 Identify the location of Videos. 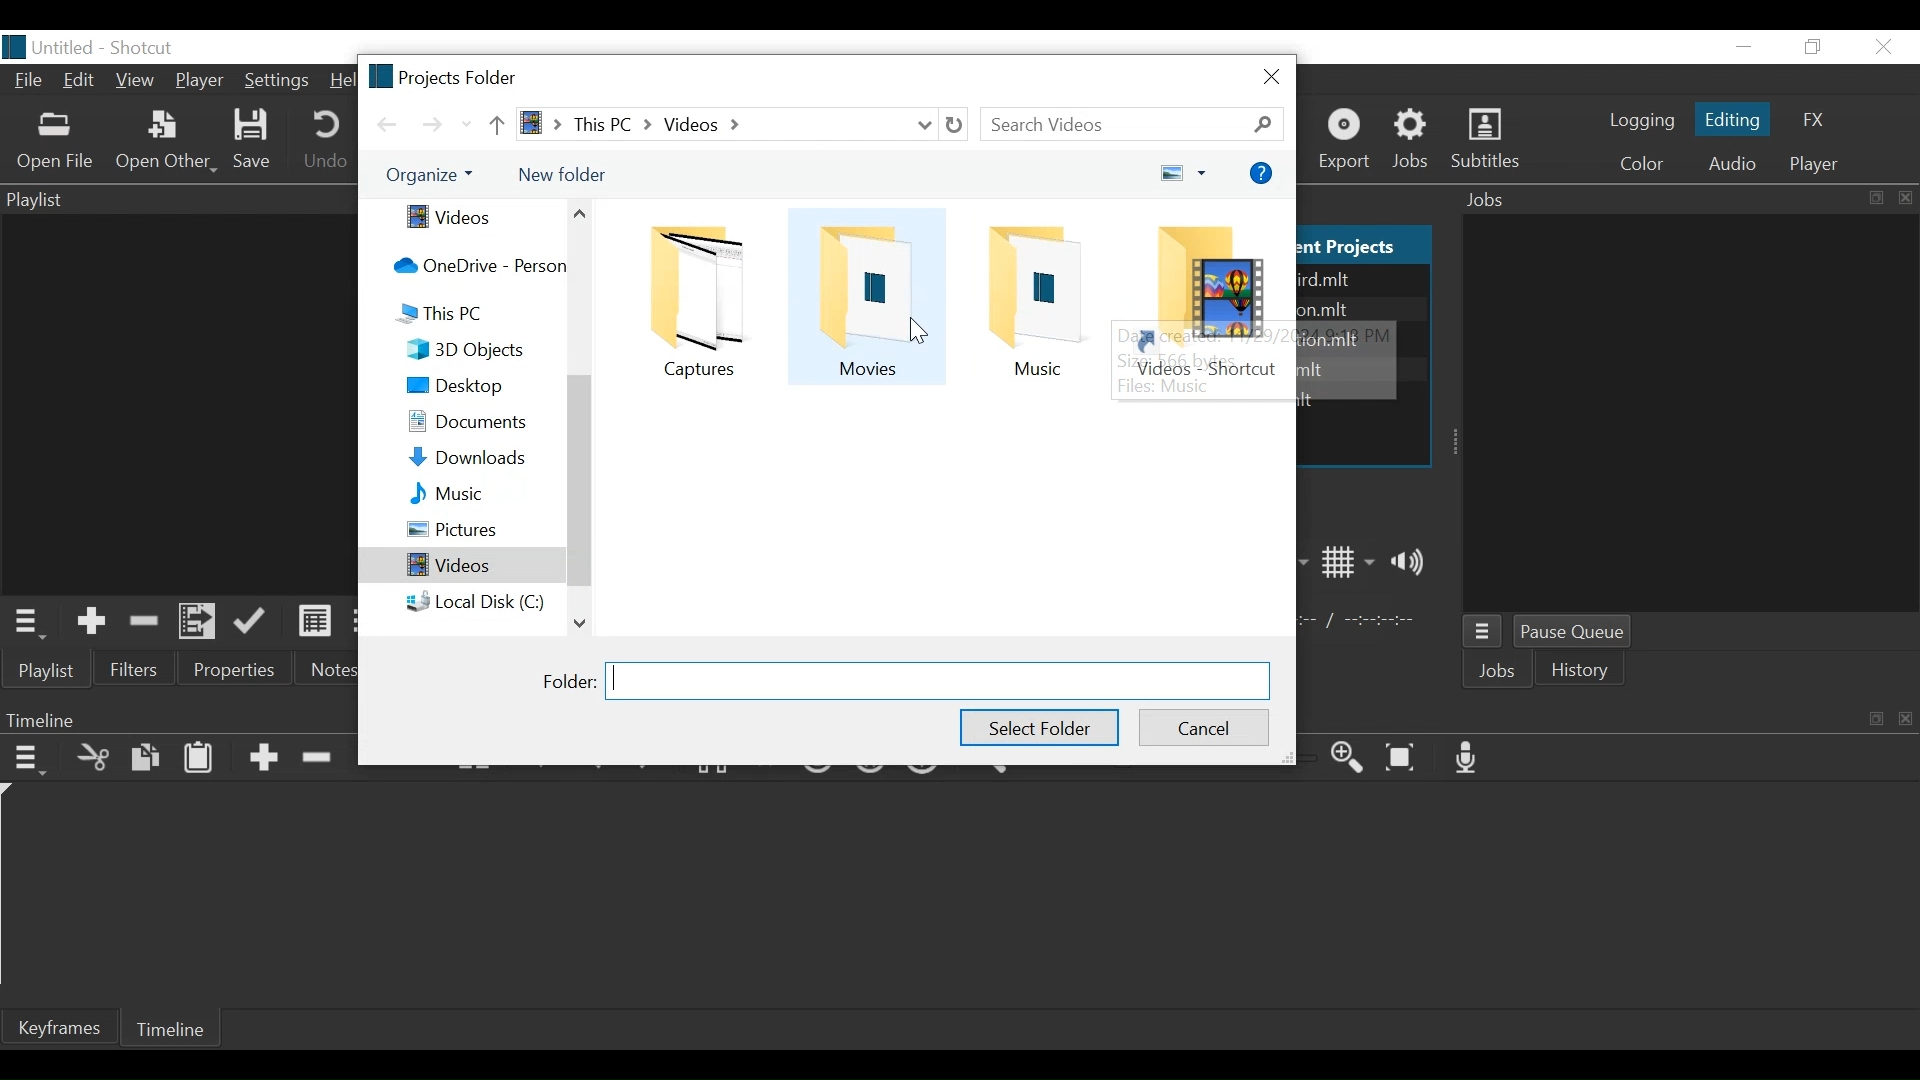
(457, 563).